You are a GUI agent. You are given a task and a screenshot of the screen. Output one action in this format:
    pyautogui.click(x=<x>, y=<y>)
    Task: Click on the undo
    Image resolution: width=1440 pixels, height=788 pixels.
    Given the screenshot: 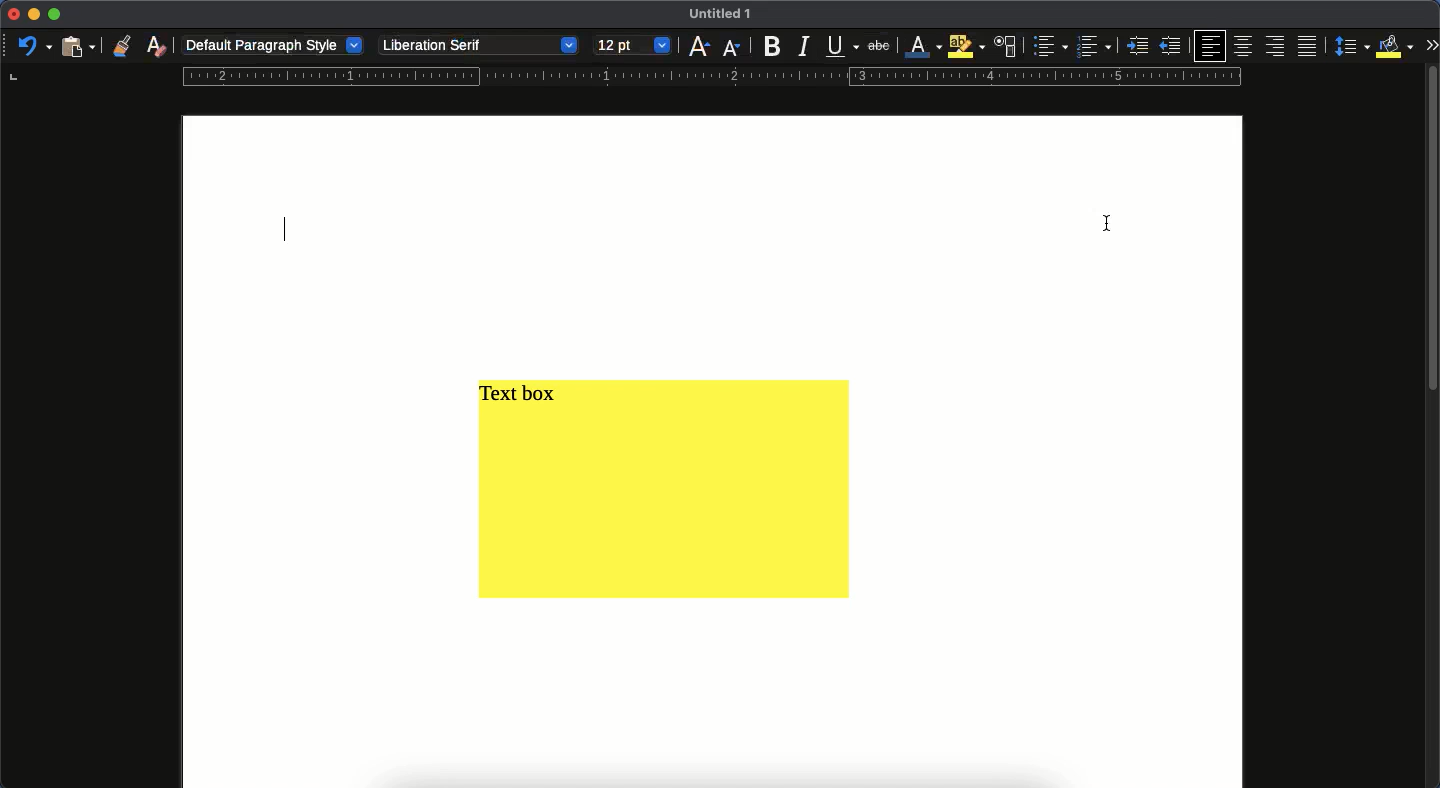 What is the action you would take?
    pyautogui.click(x=34, y=45)
    